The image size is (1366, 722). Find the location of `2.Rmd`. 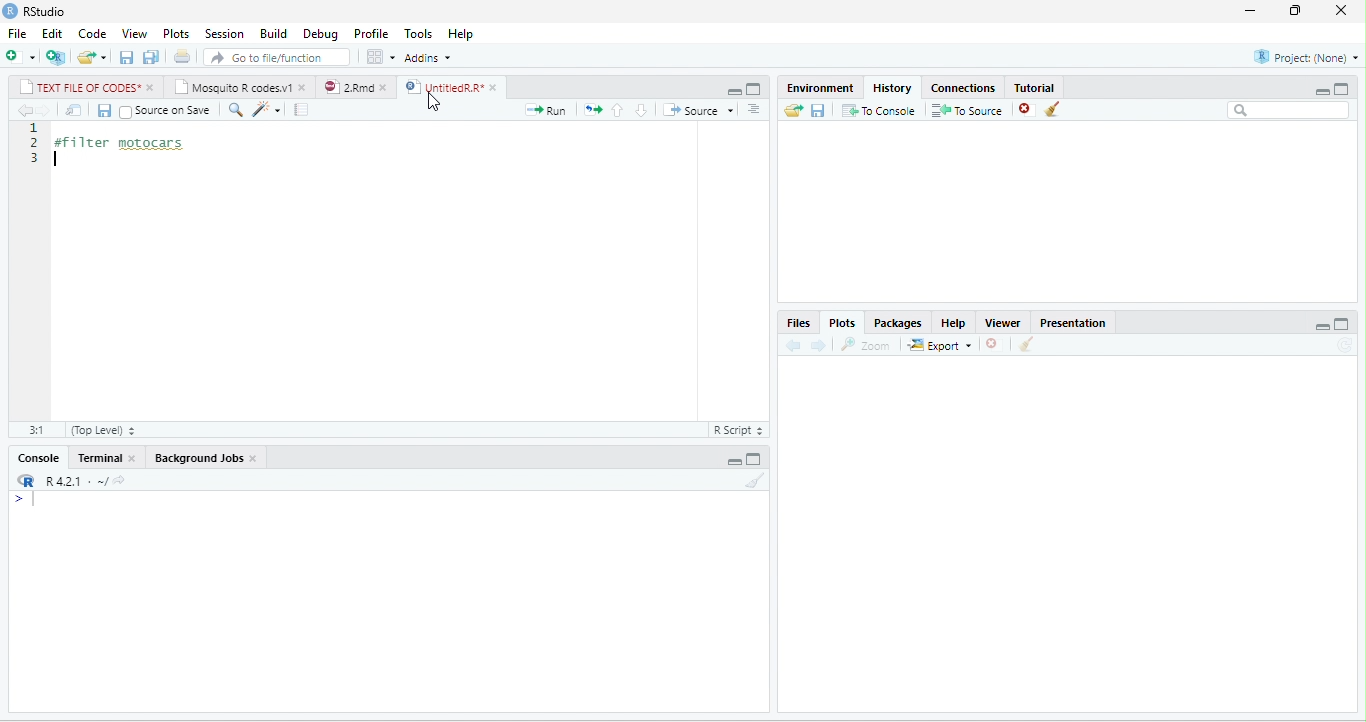

2.Rmd is located at coordinates (348, 87).